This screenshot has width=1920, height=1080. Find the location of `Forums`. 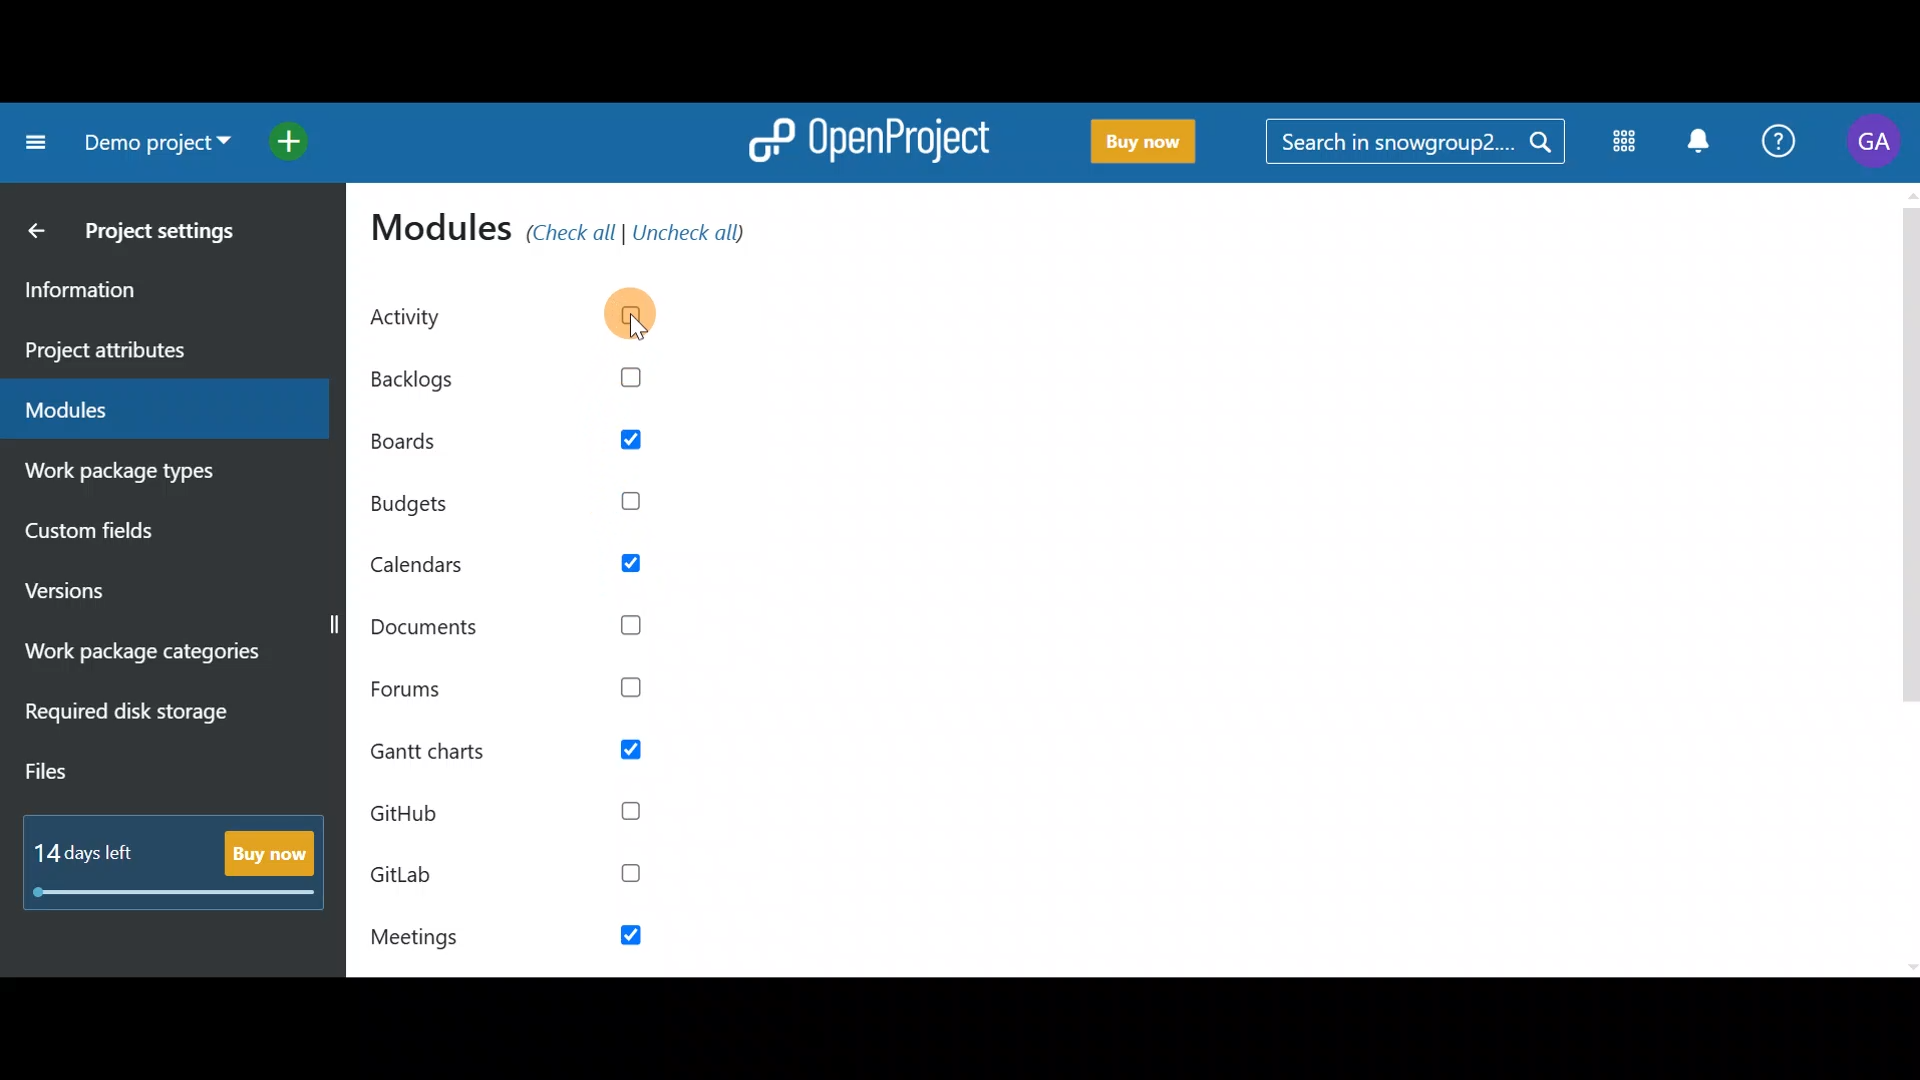

Forums is located at coordinates (516, 692).